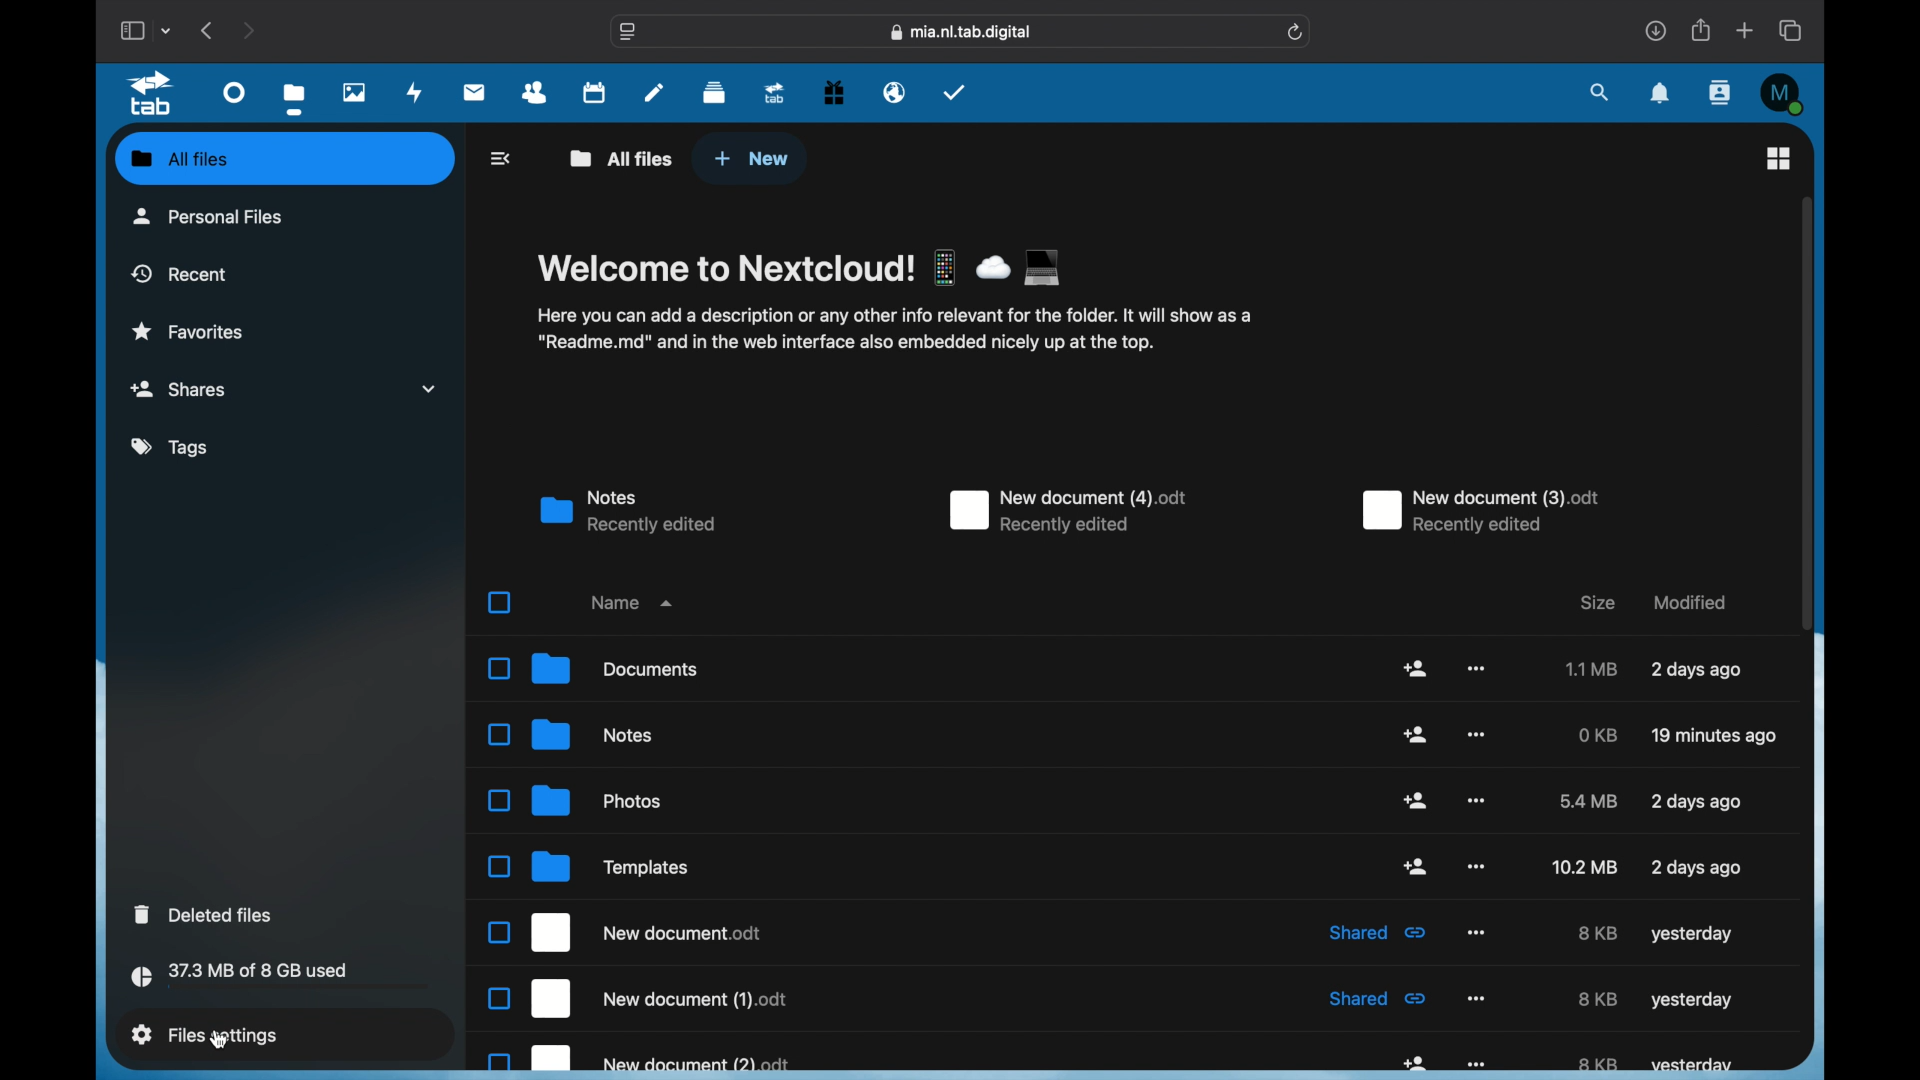 The width and height of the screenshot is (1920, 1080). Describe the element at coordinates (713, 93) in the screenshot. I see `deck` at that location.